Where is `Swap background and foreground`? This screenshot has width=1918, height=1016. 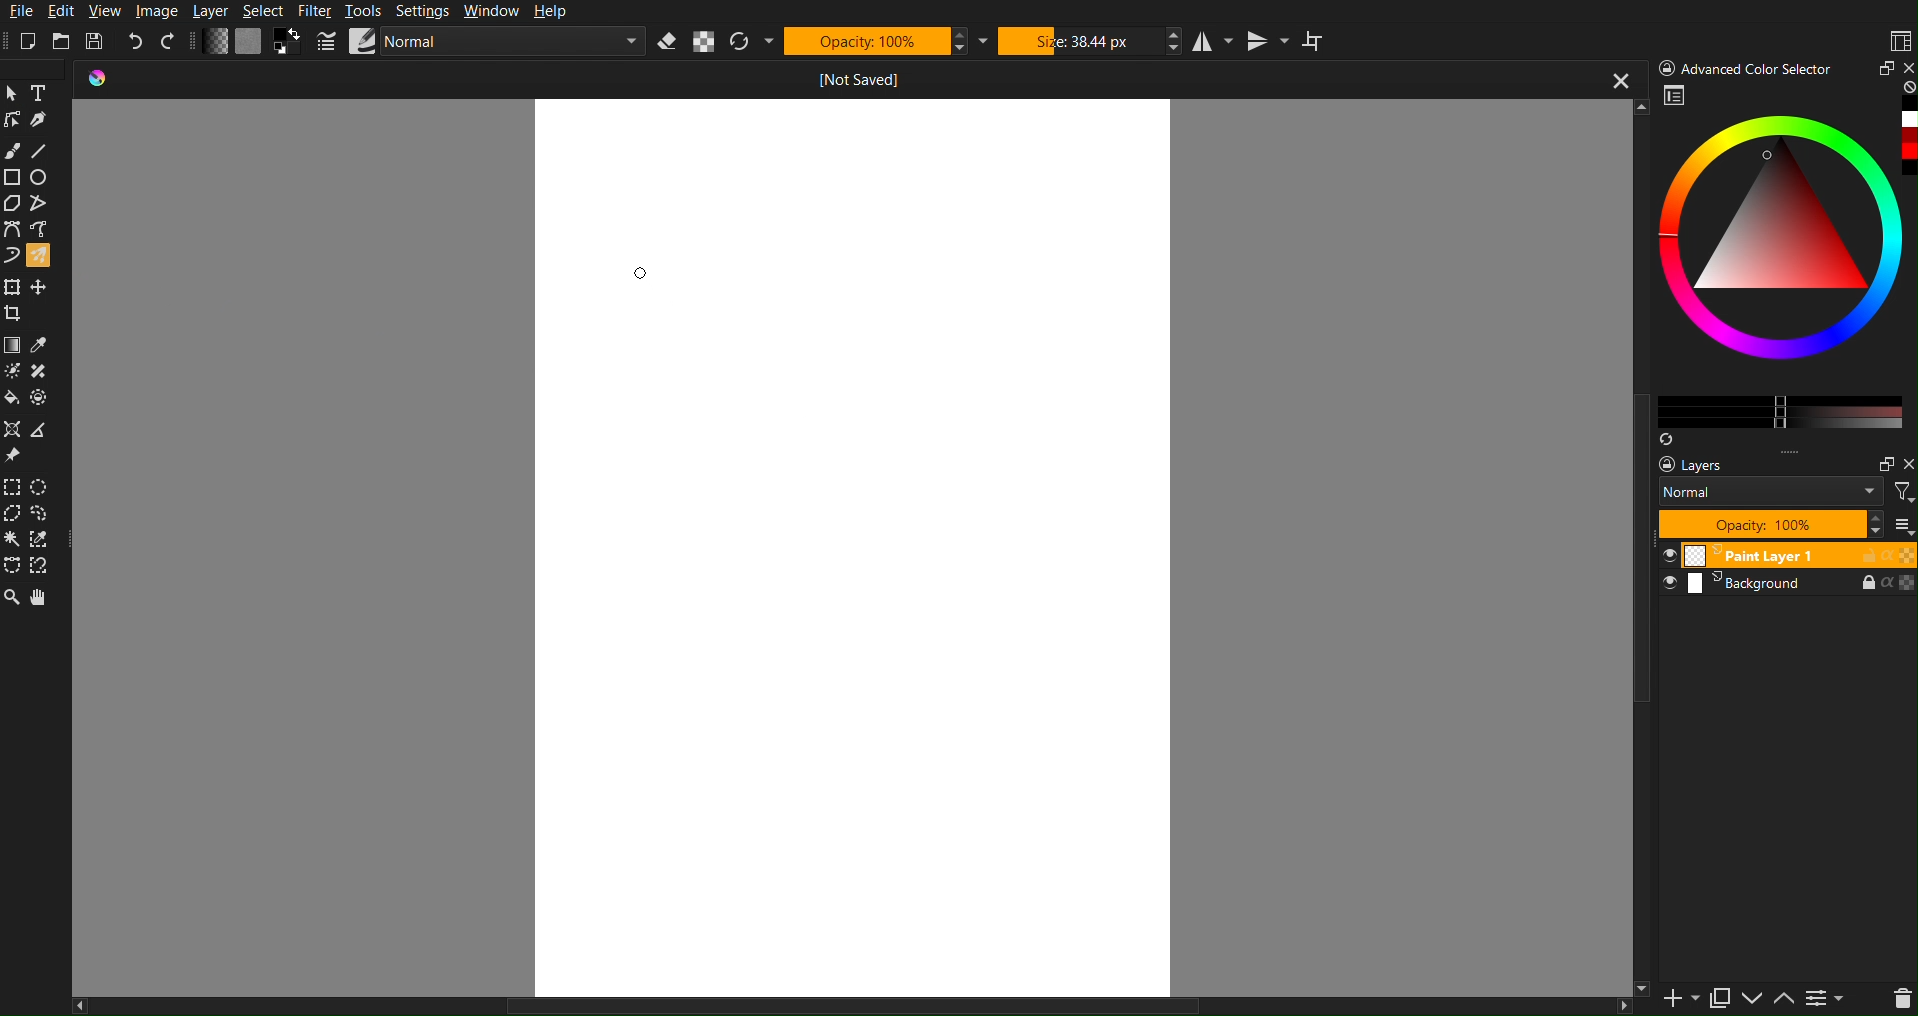
Swap background and foreground is located at coordinates (290, 41).